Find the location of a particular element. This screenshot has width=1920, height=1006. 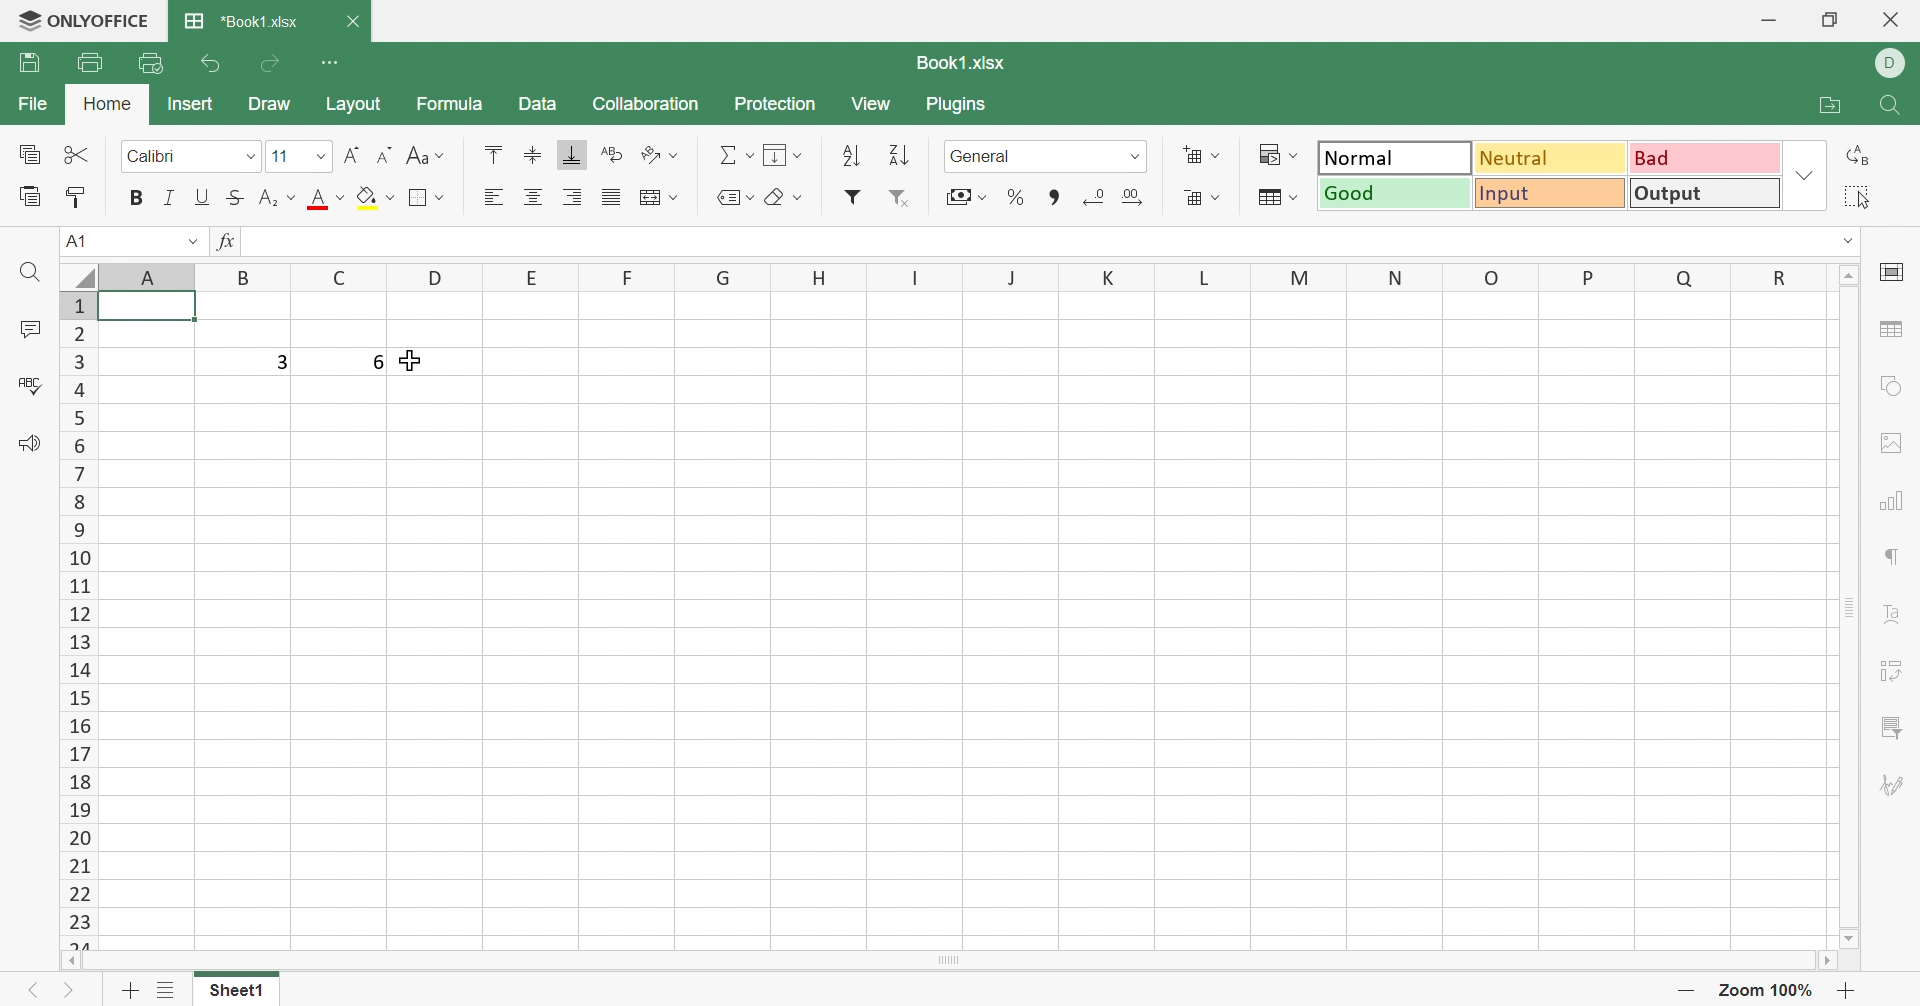

Align top is located at coordinates (492, 154).